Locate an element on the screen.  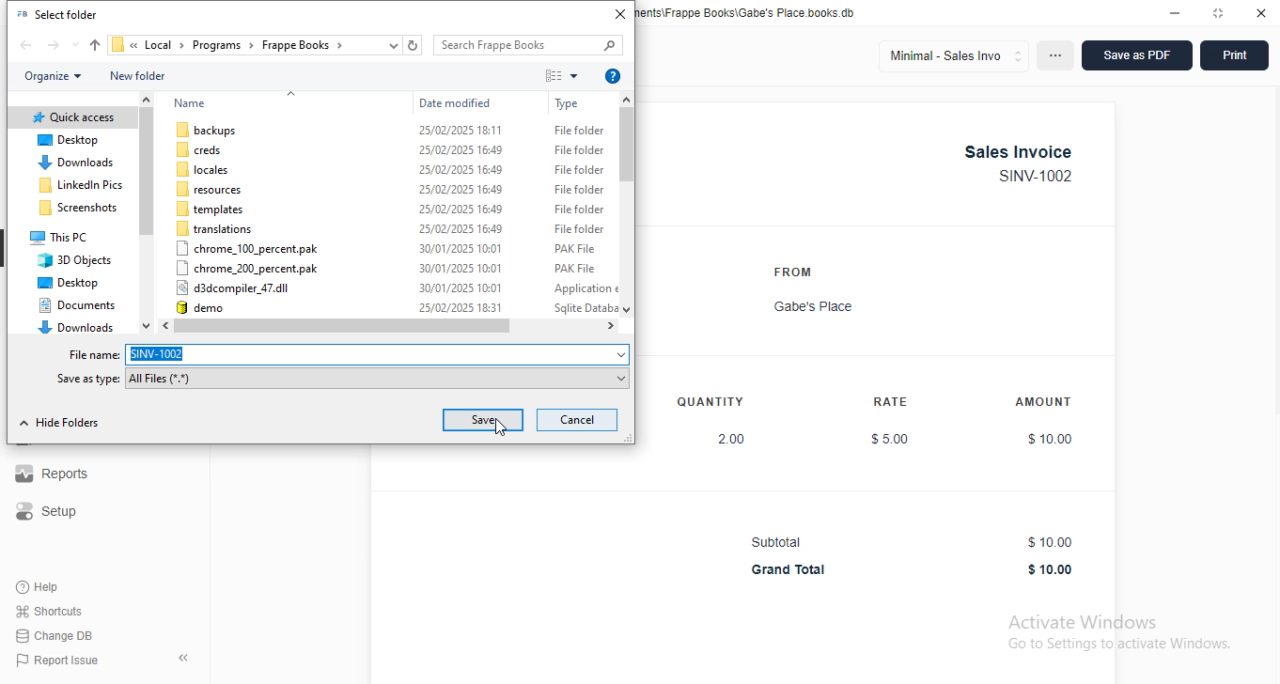
scroll up is located at coordinates (627, 98).